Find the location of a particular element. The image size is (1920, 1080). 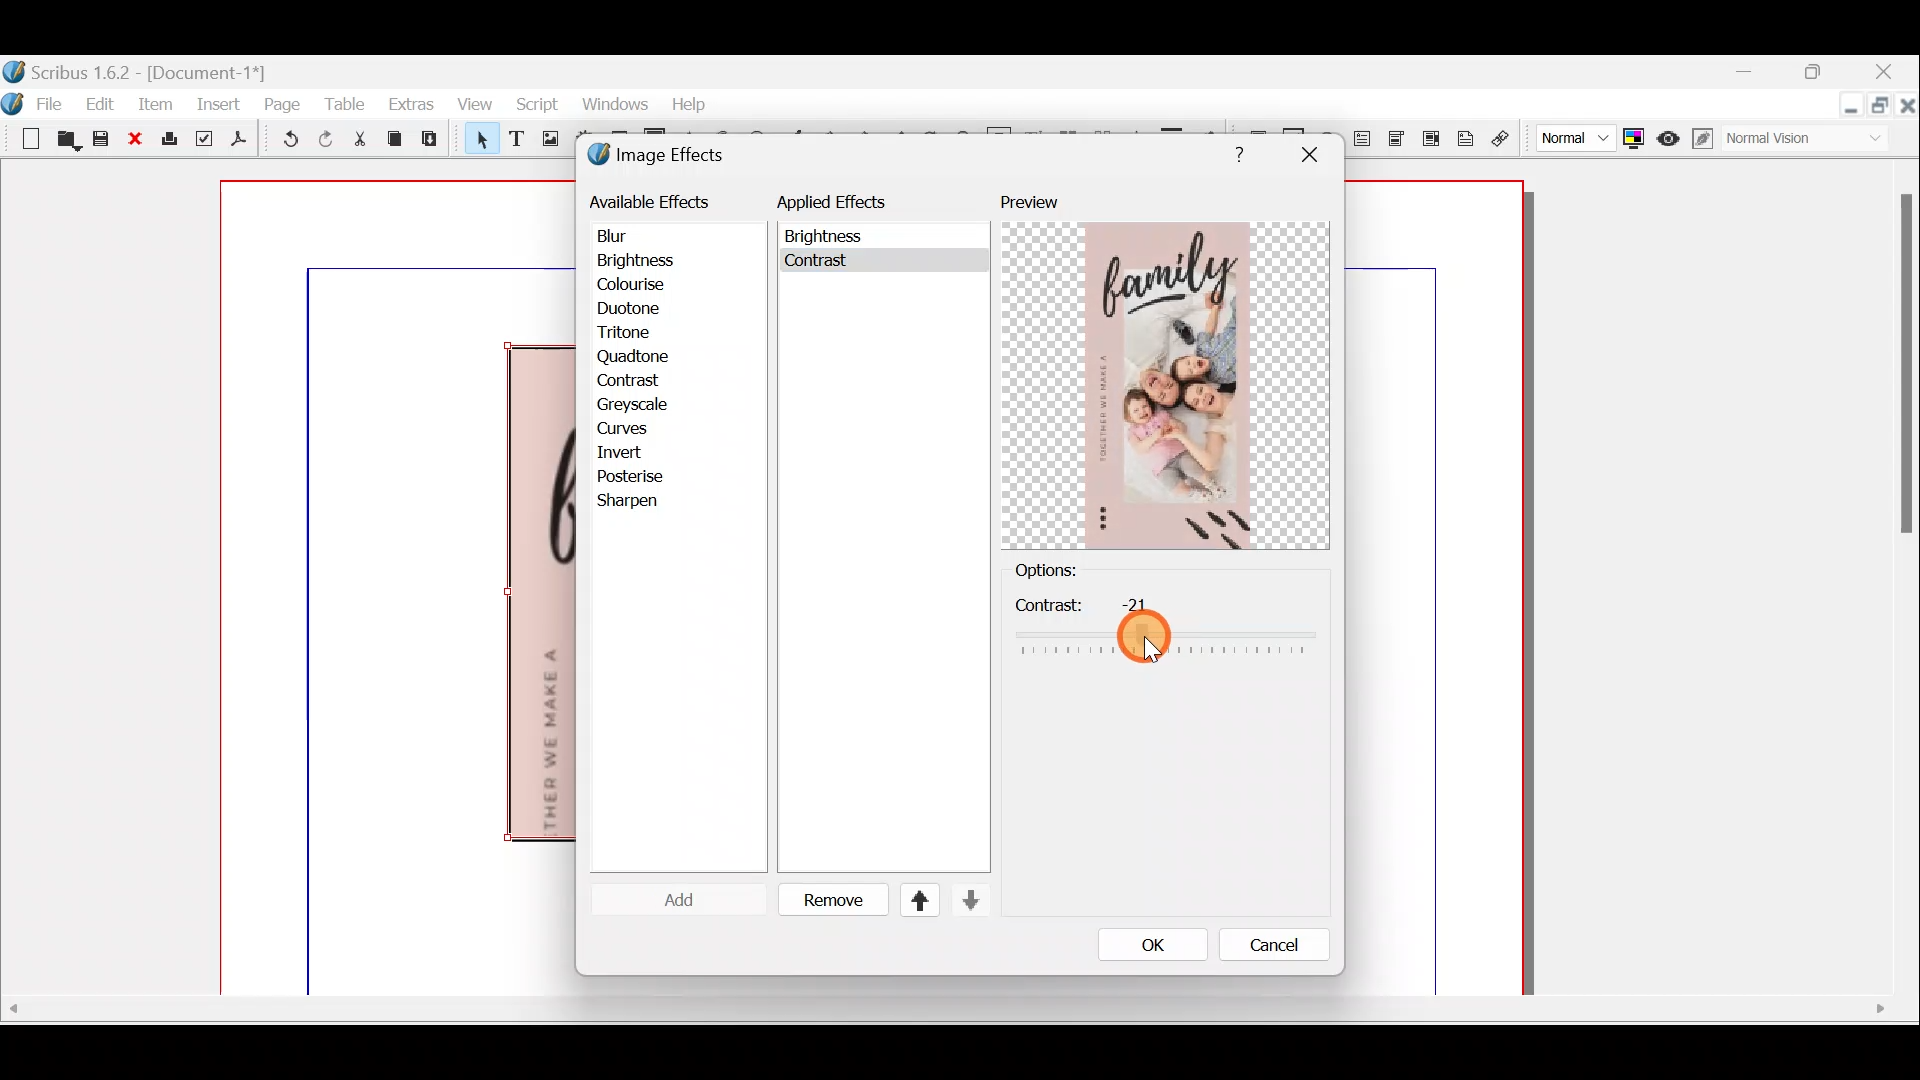

Duotone is located at coordinates (633, 310).